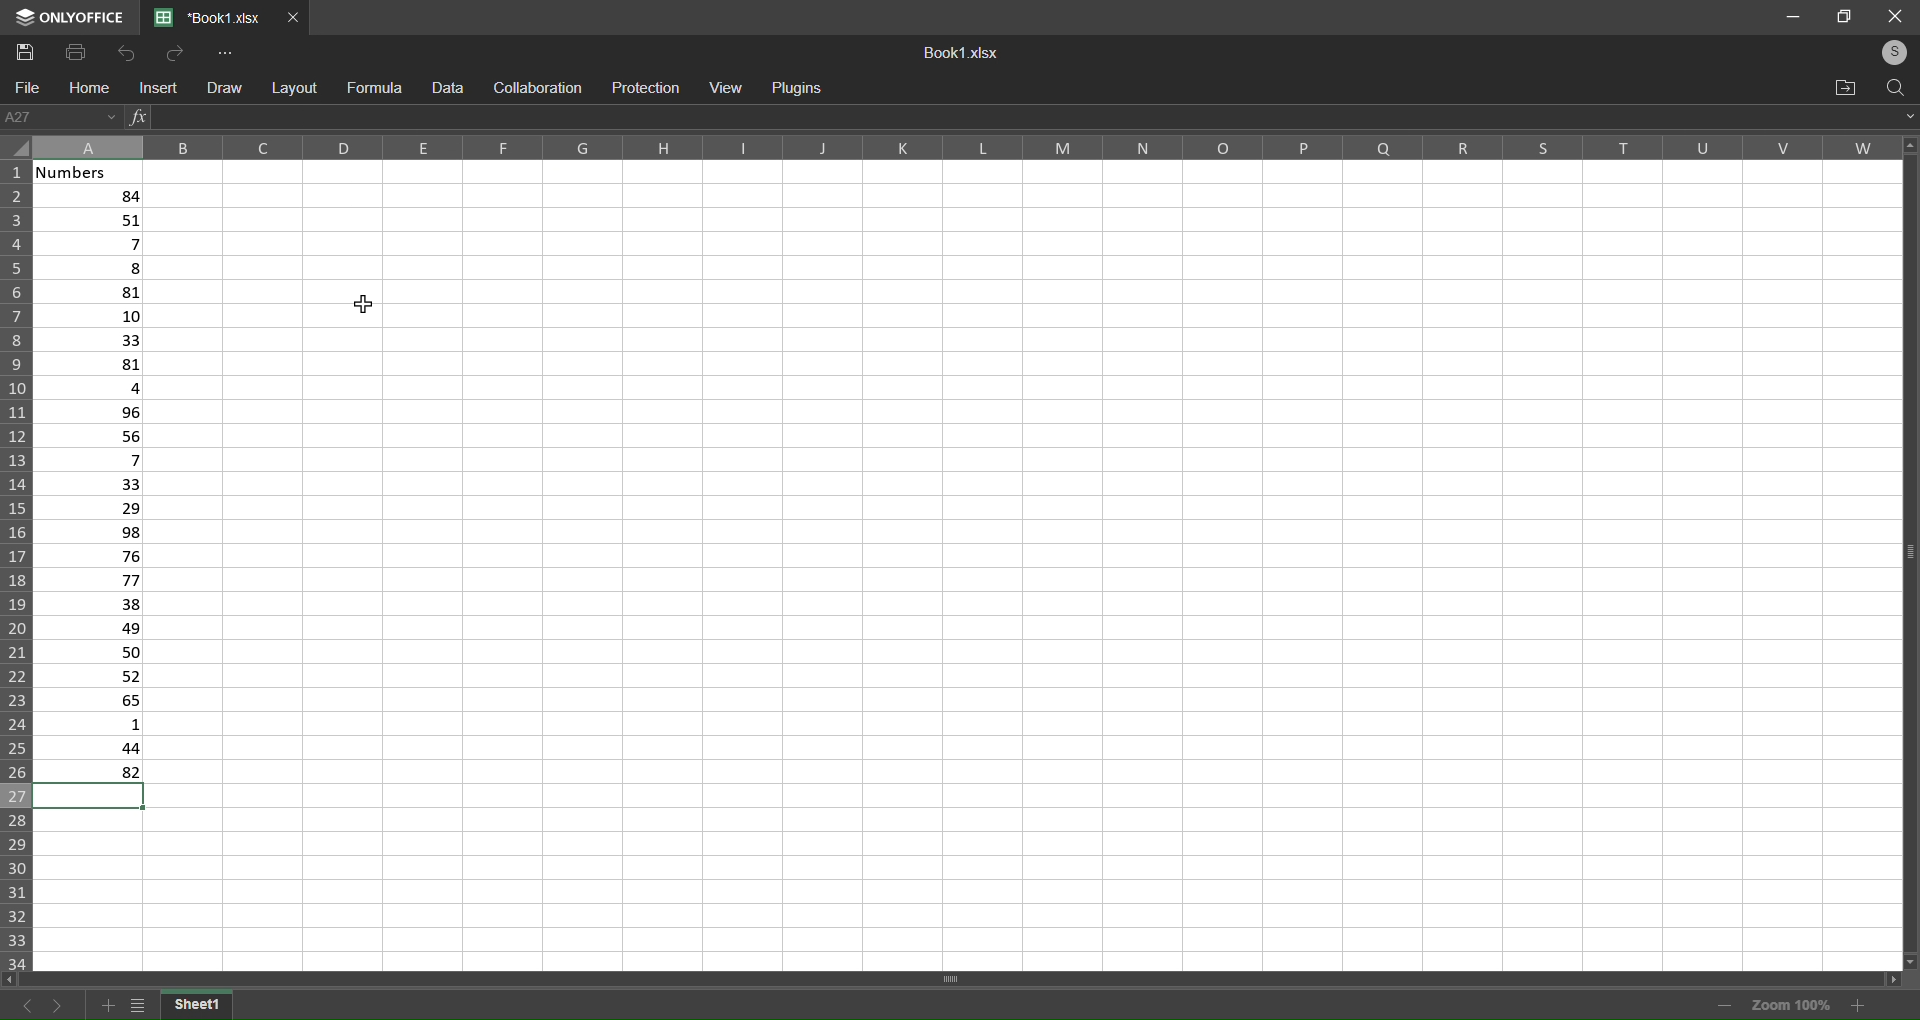  What do you see at coordinates (54, 1004) in the screenshot?
I see `next` at bounding box center [54, 1004].